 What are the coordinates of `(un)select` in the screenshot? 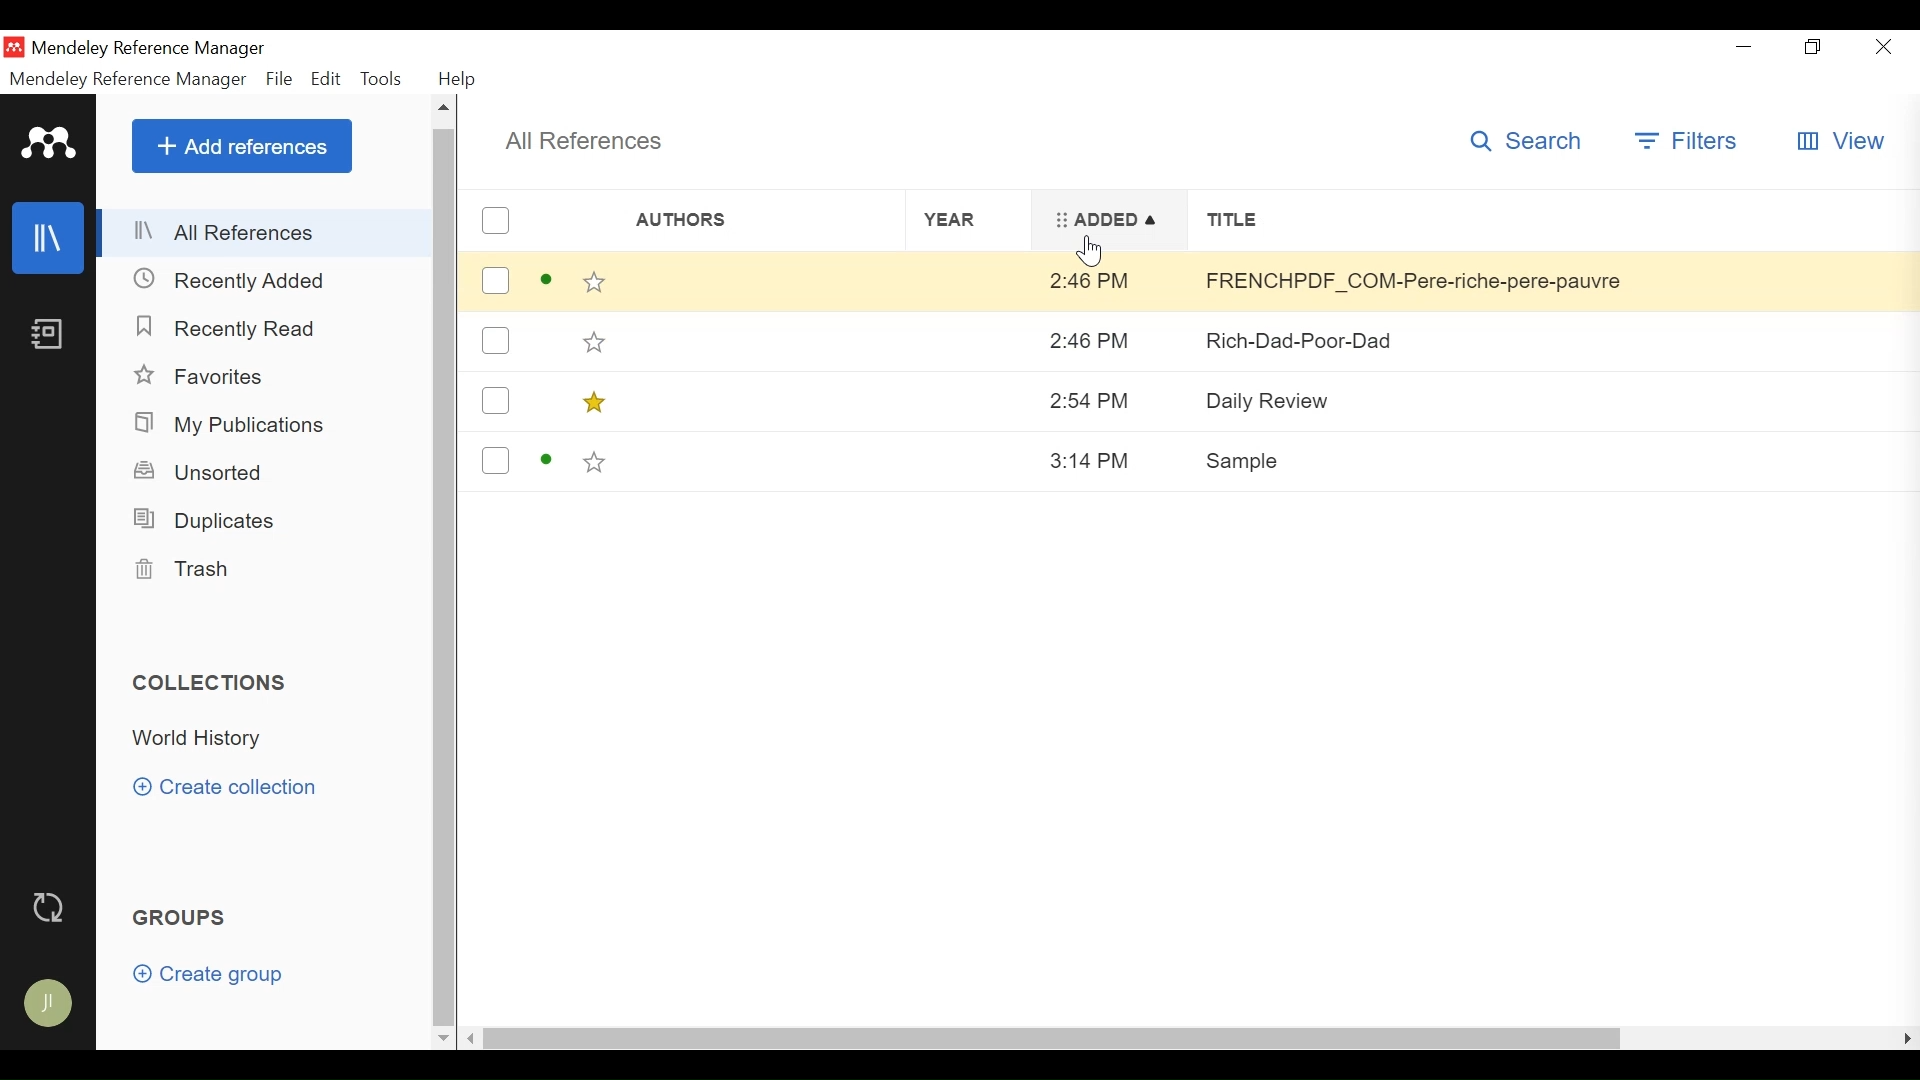 It's located at (494, 221).